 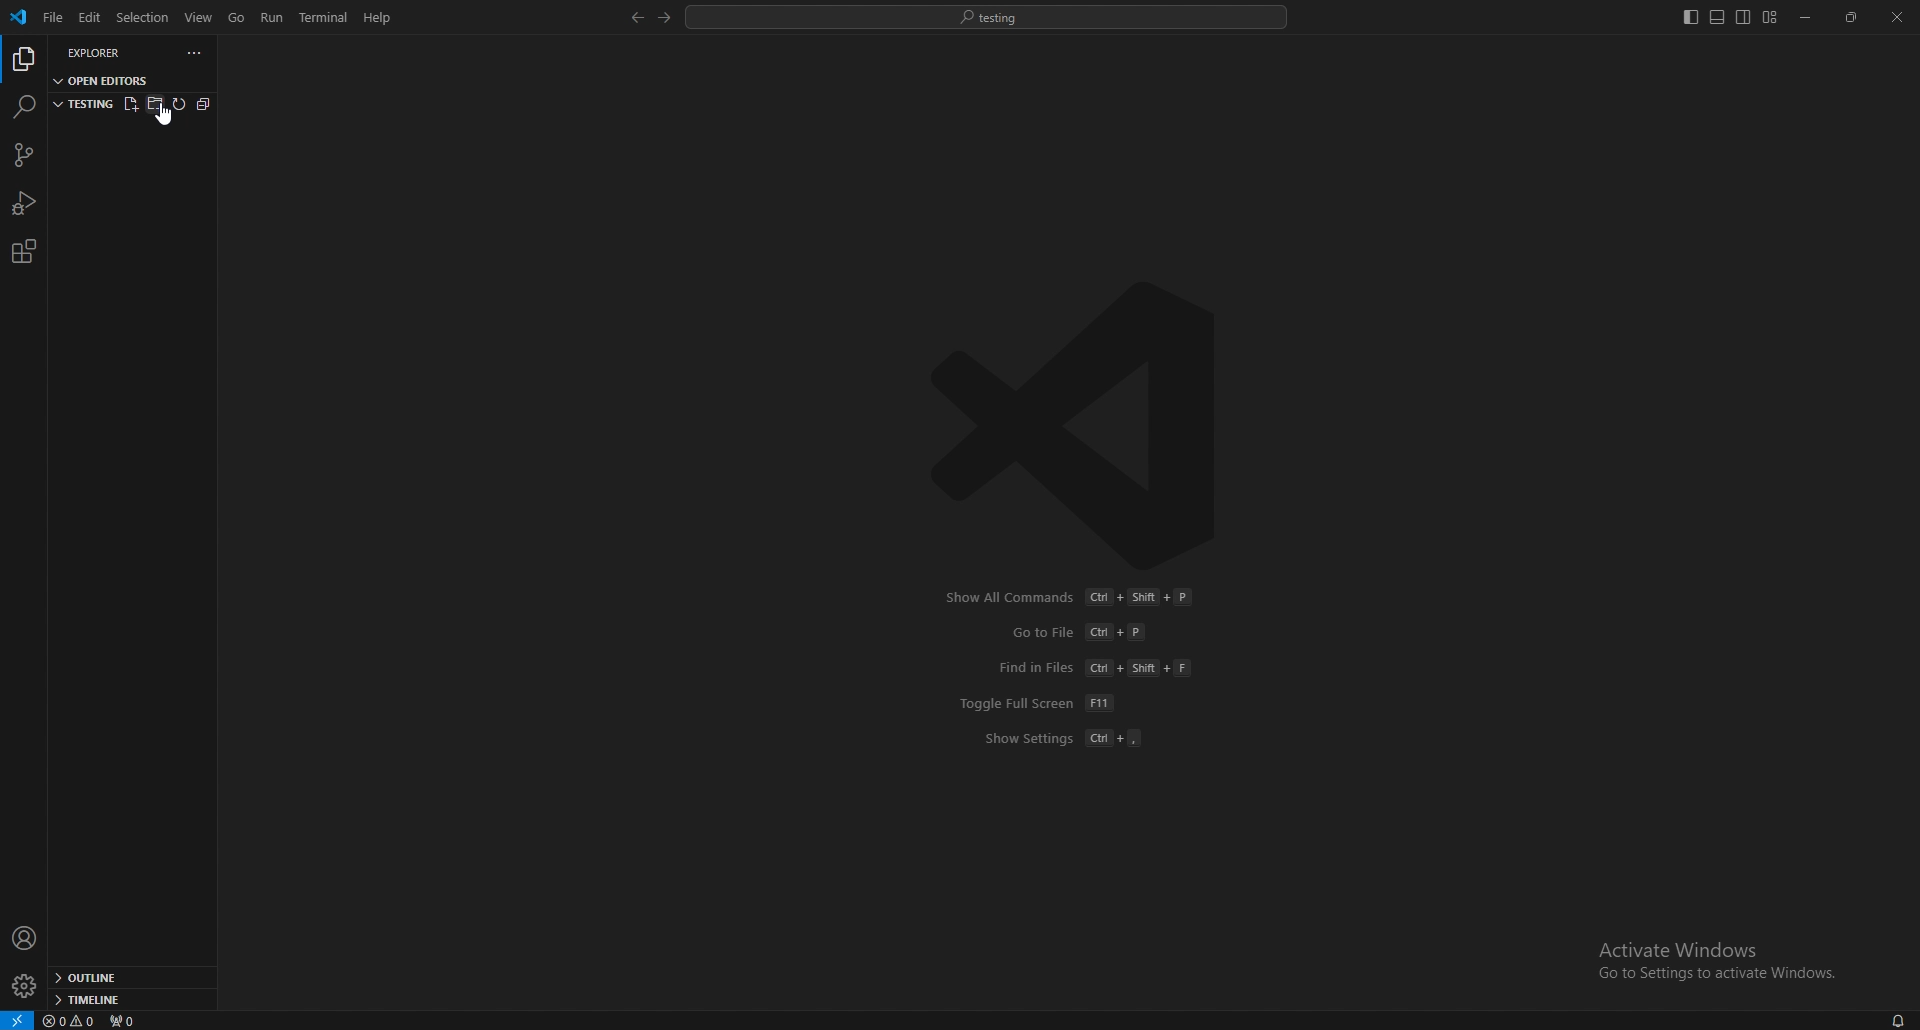 I want to click on options, so click(x=195, y=53).